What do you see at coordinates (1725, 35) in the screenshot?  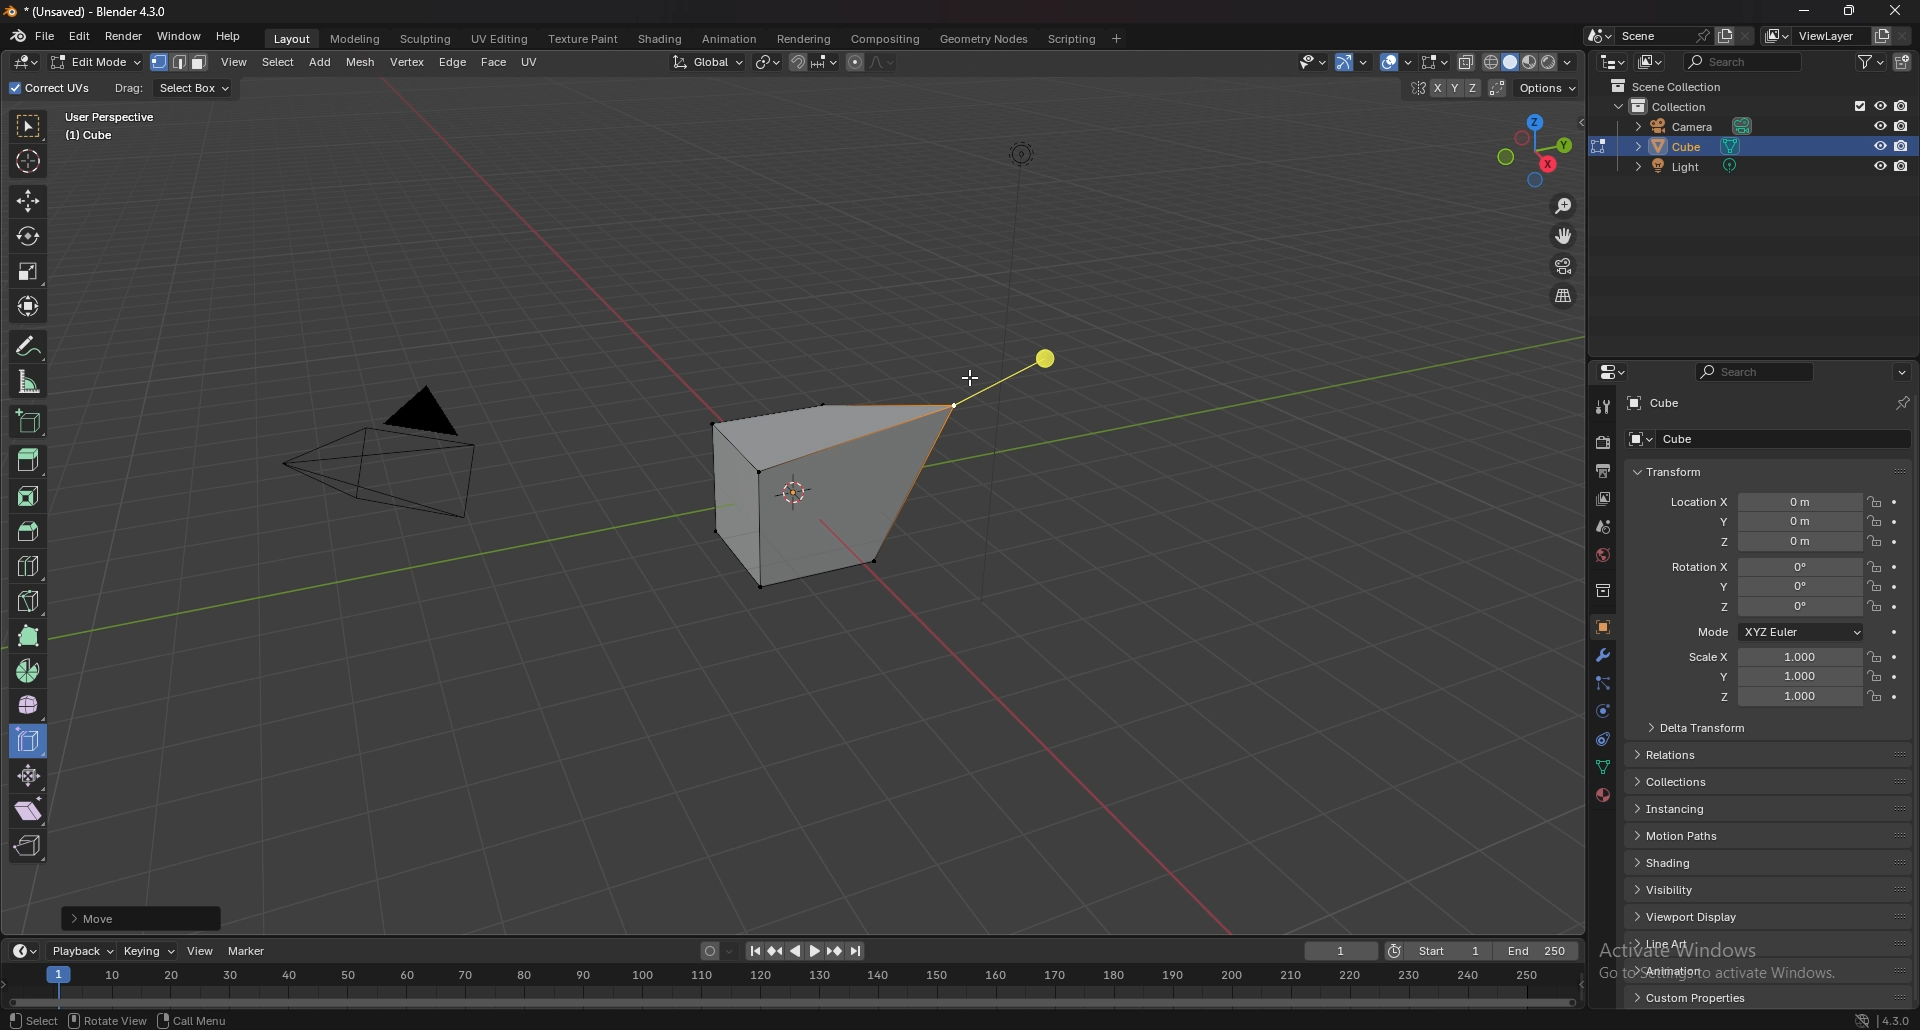 I see `add layer` at bounding box center [1725, 35].